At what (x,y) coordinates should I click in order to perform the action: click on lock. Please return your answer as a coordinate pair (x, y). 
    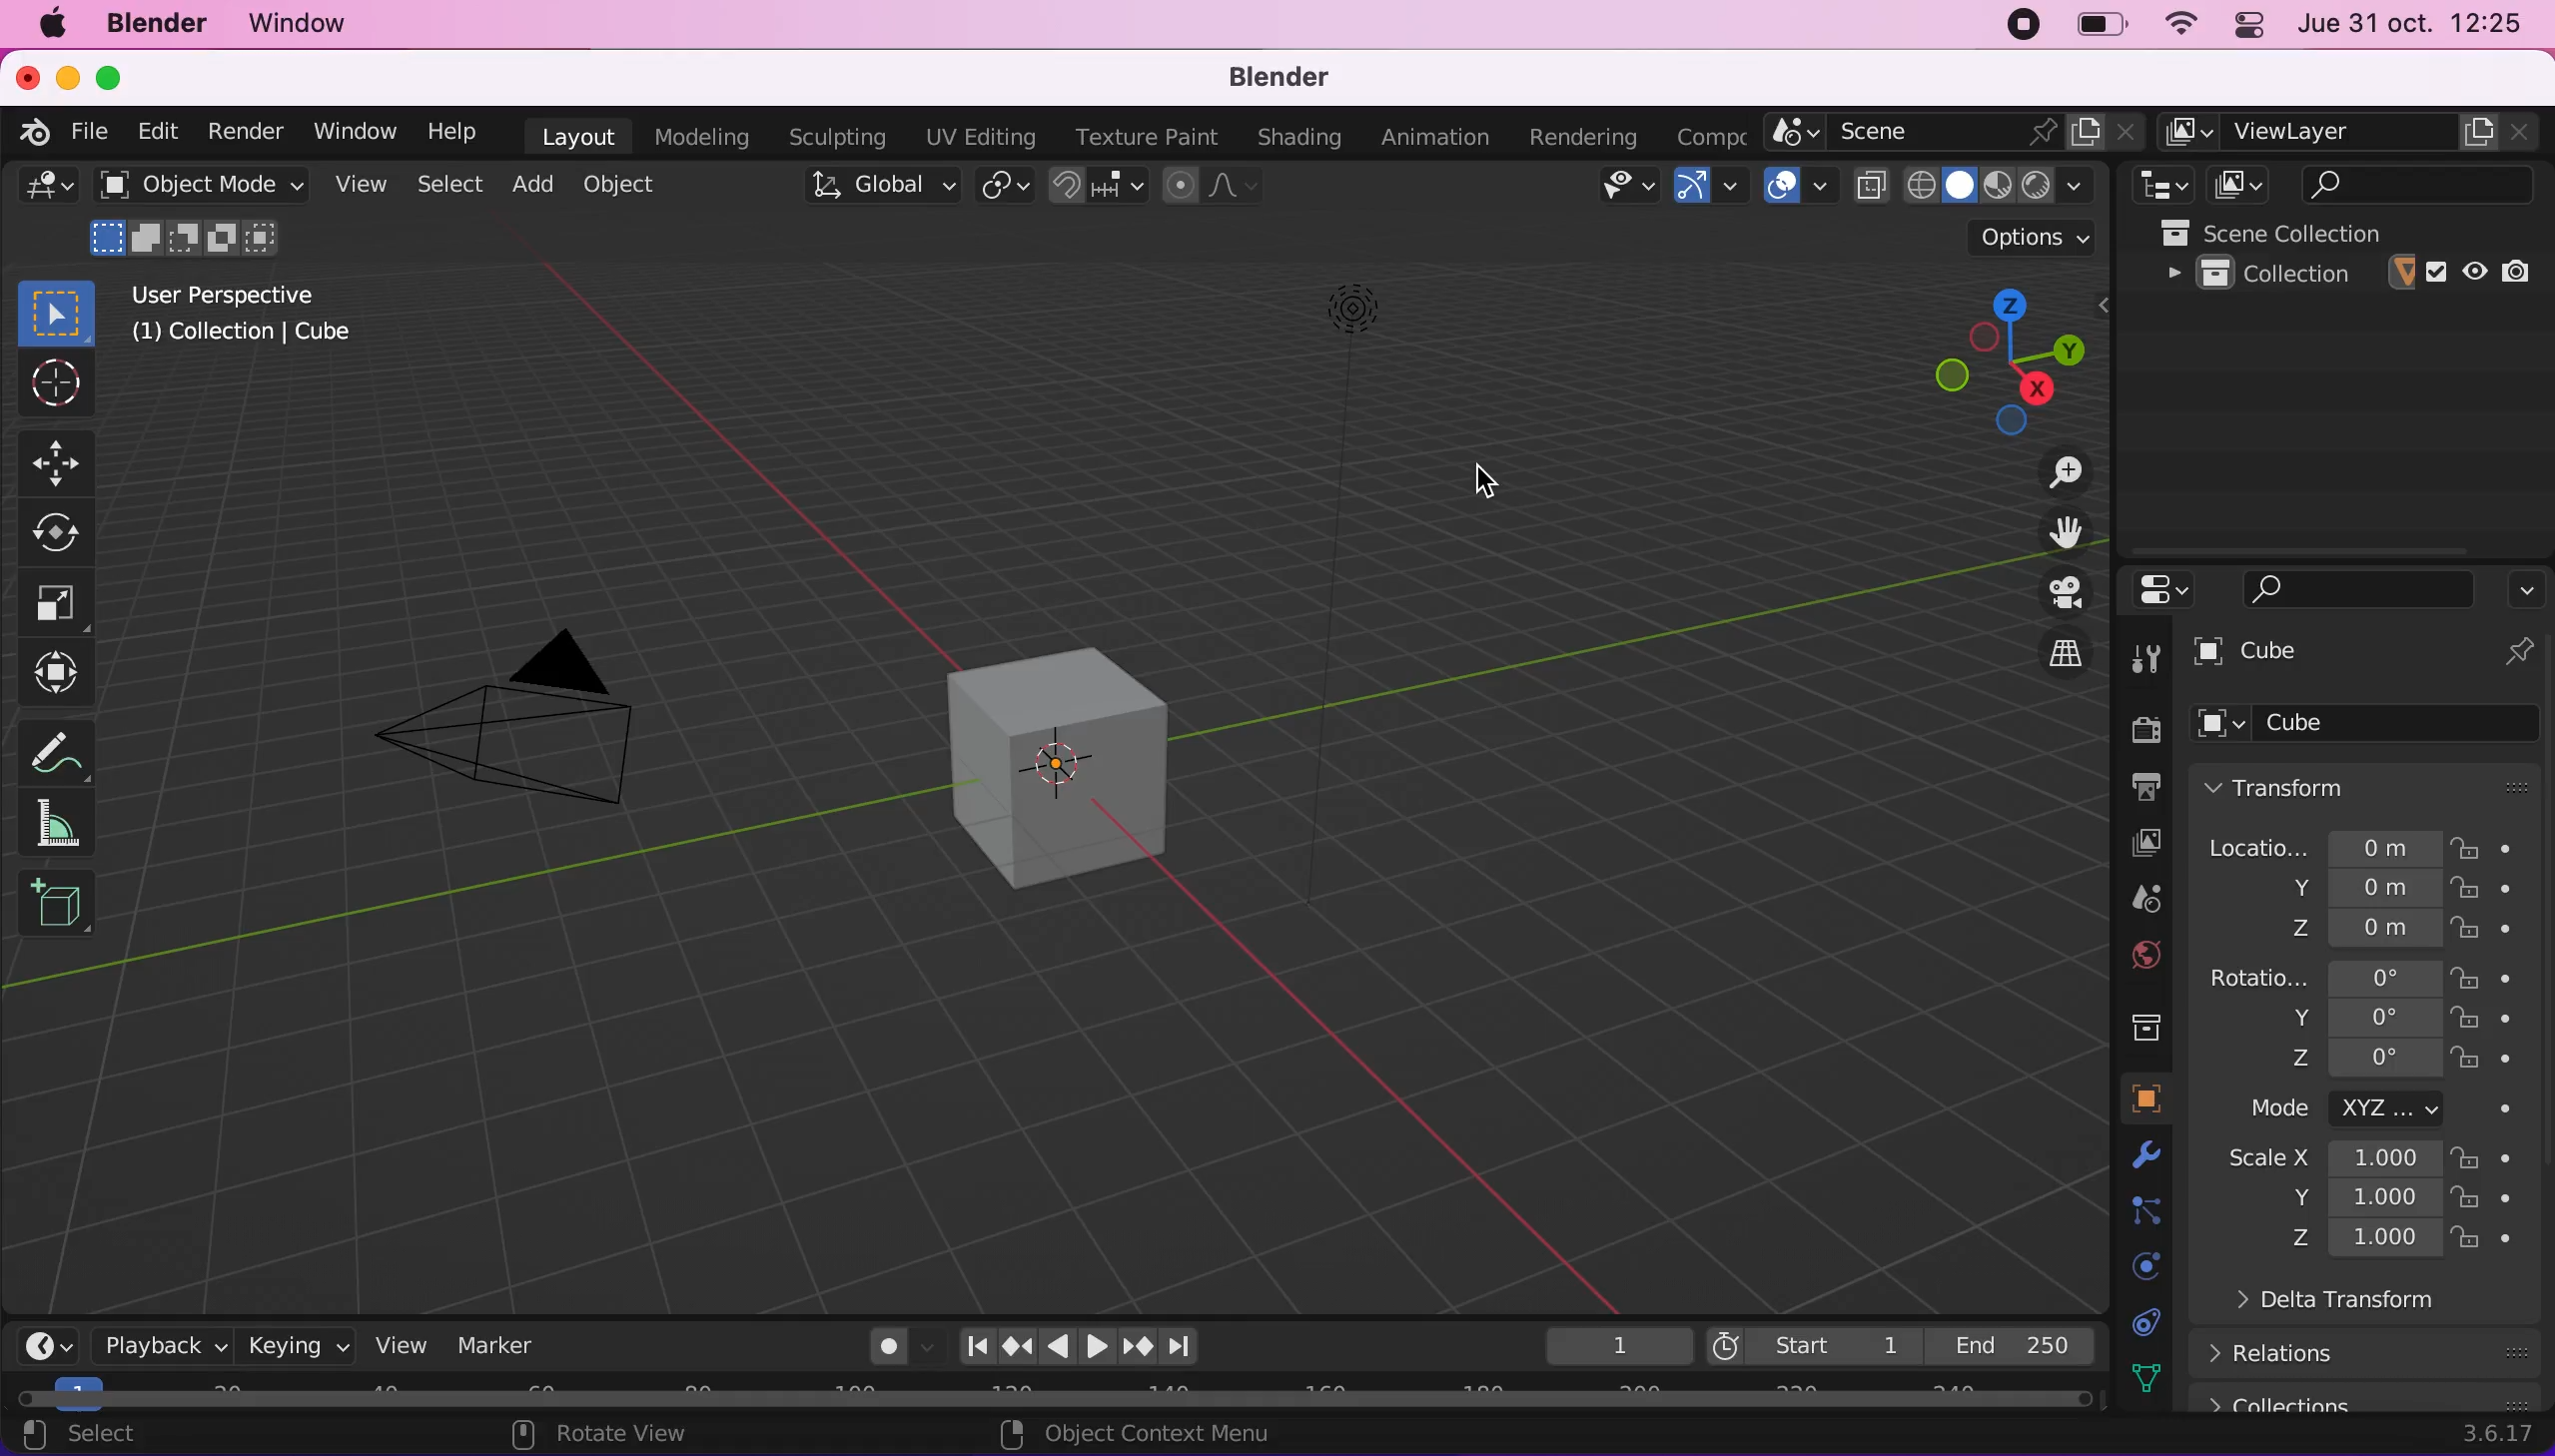
    Looking at the image, I should click on (2502, 1158).